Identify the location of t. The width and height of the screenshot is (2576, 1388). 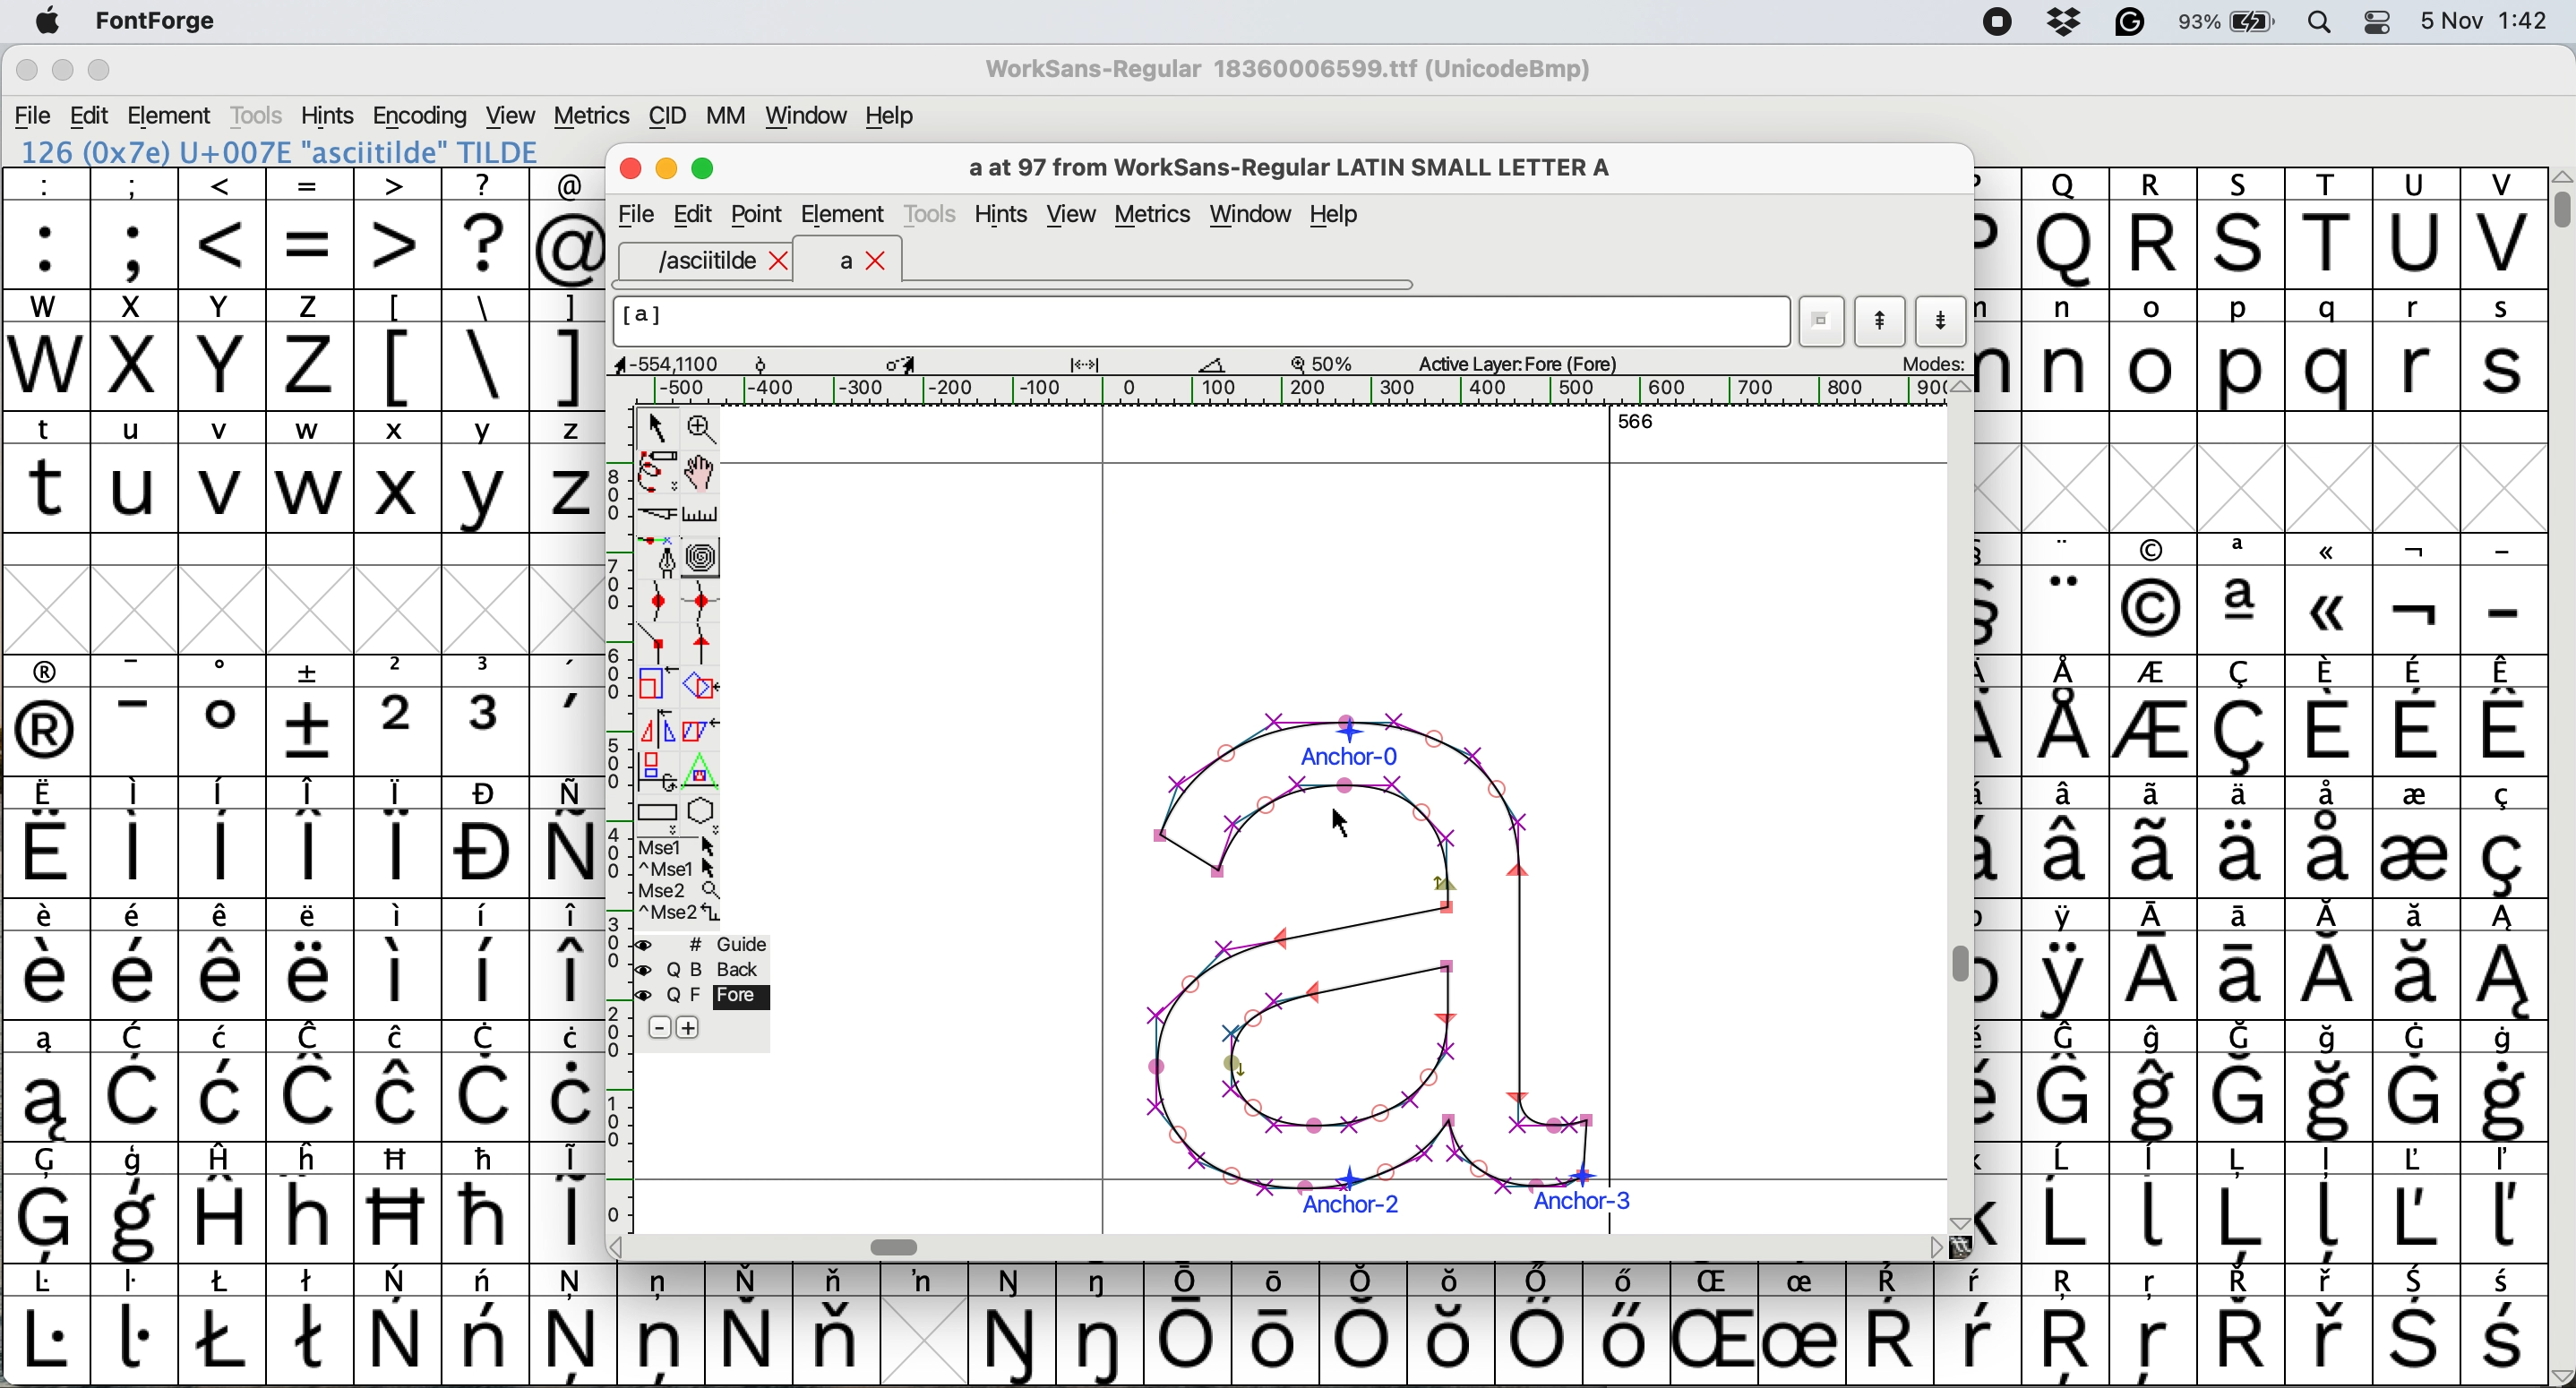
(46, 470).